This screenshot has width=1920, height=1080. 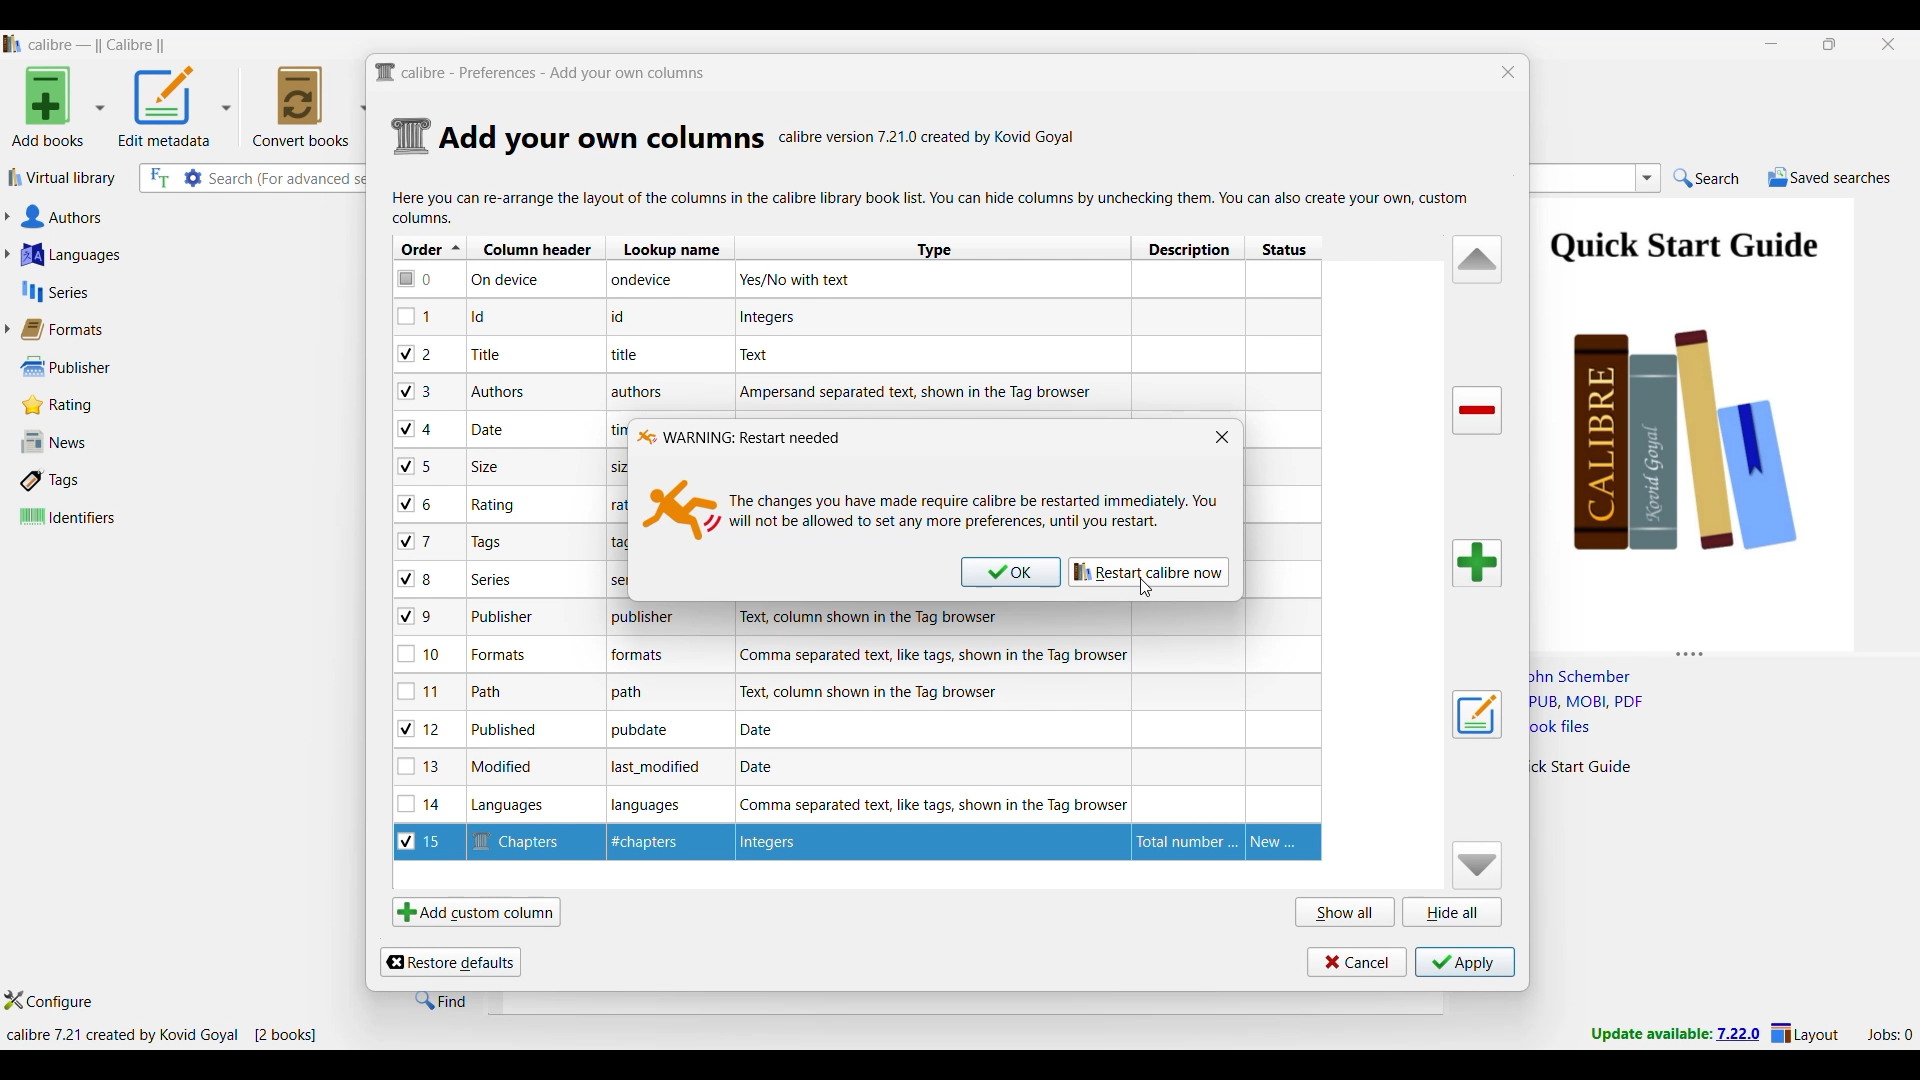 What do you see at coordinates (933, 248) in the screenshot?
I see `Type column` at bounding box center [933, 248].